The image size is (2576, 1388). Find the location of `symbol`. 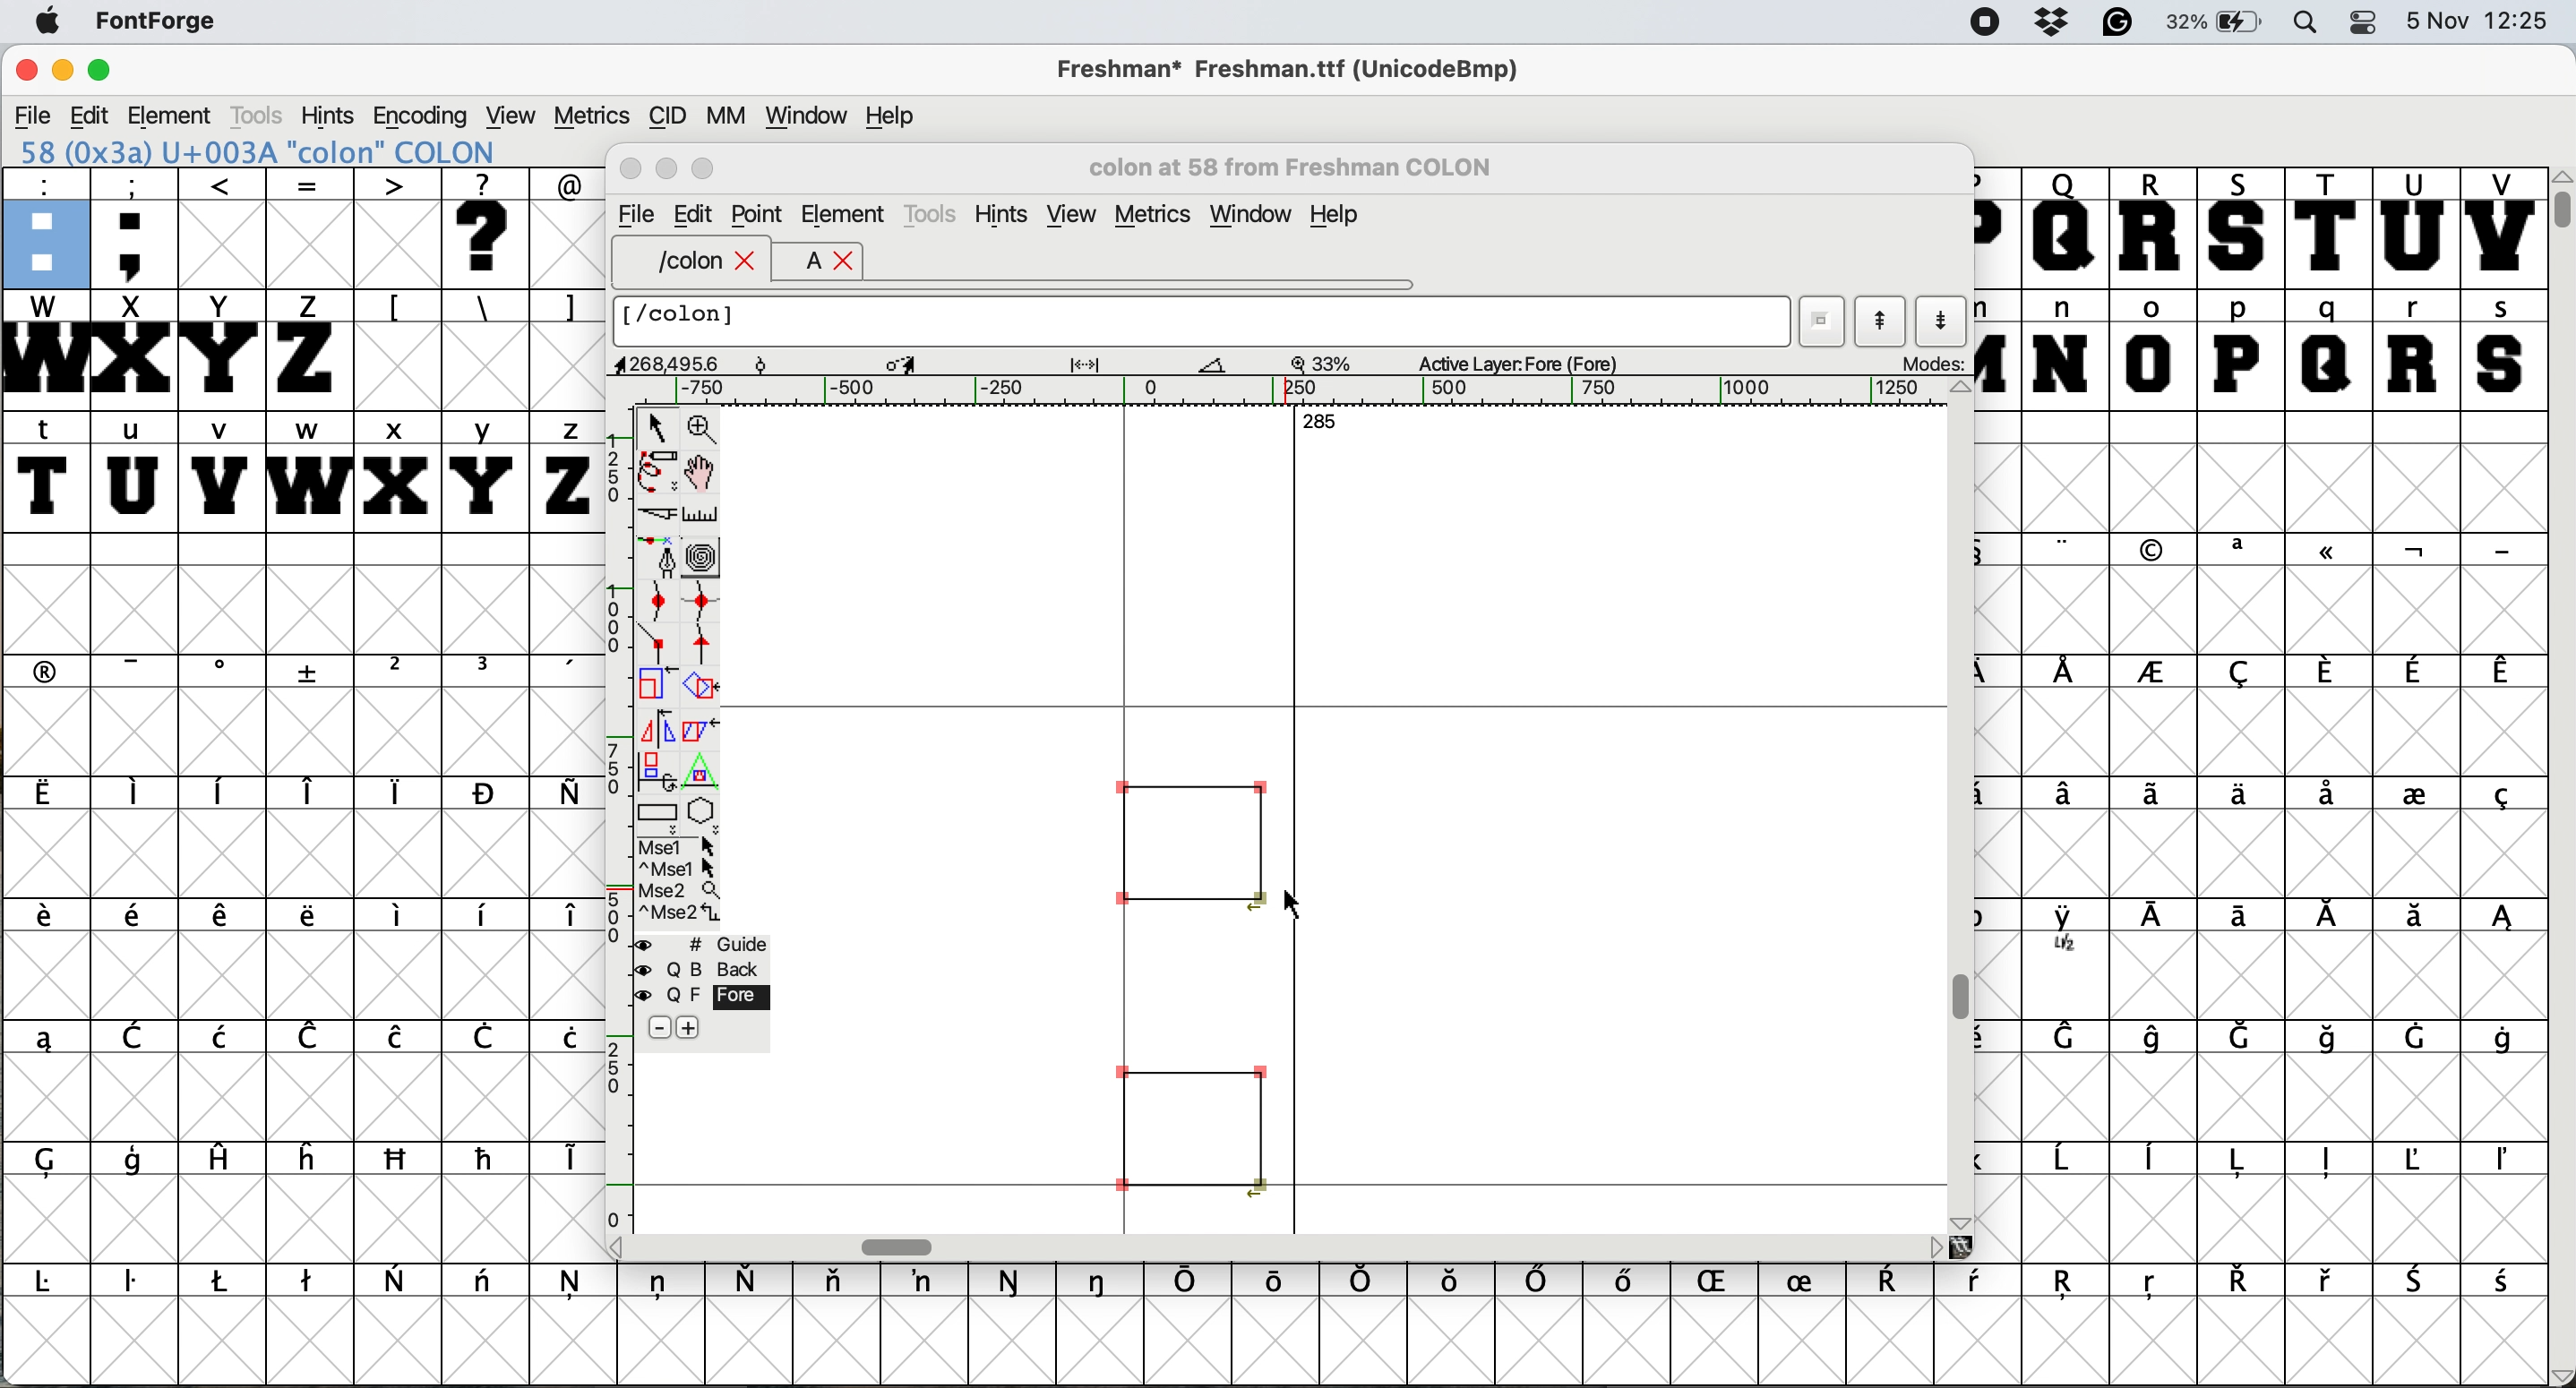

symbol is located at coordinates (564, 1037).